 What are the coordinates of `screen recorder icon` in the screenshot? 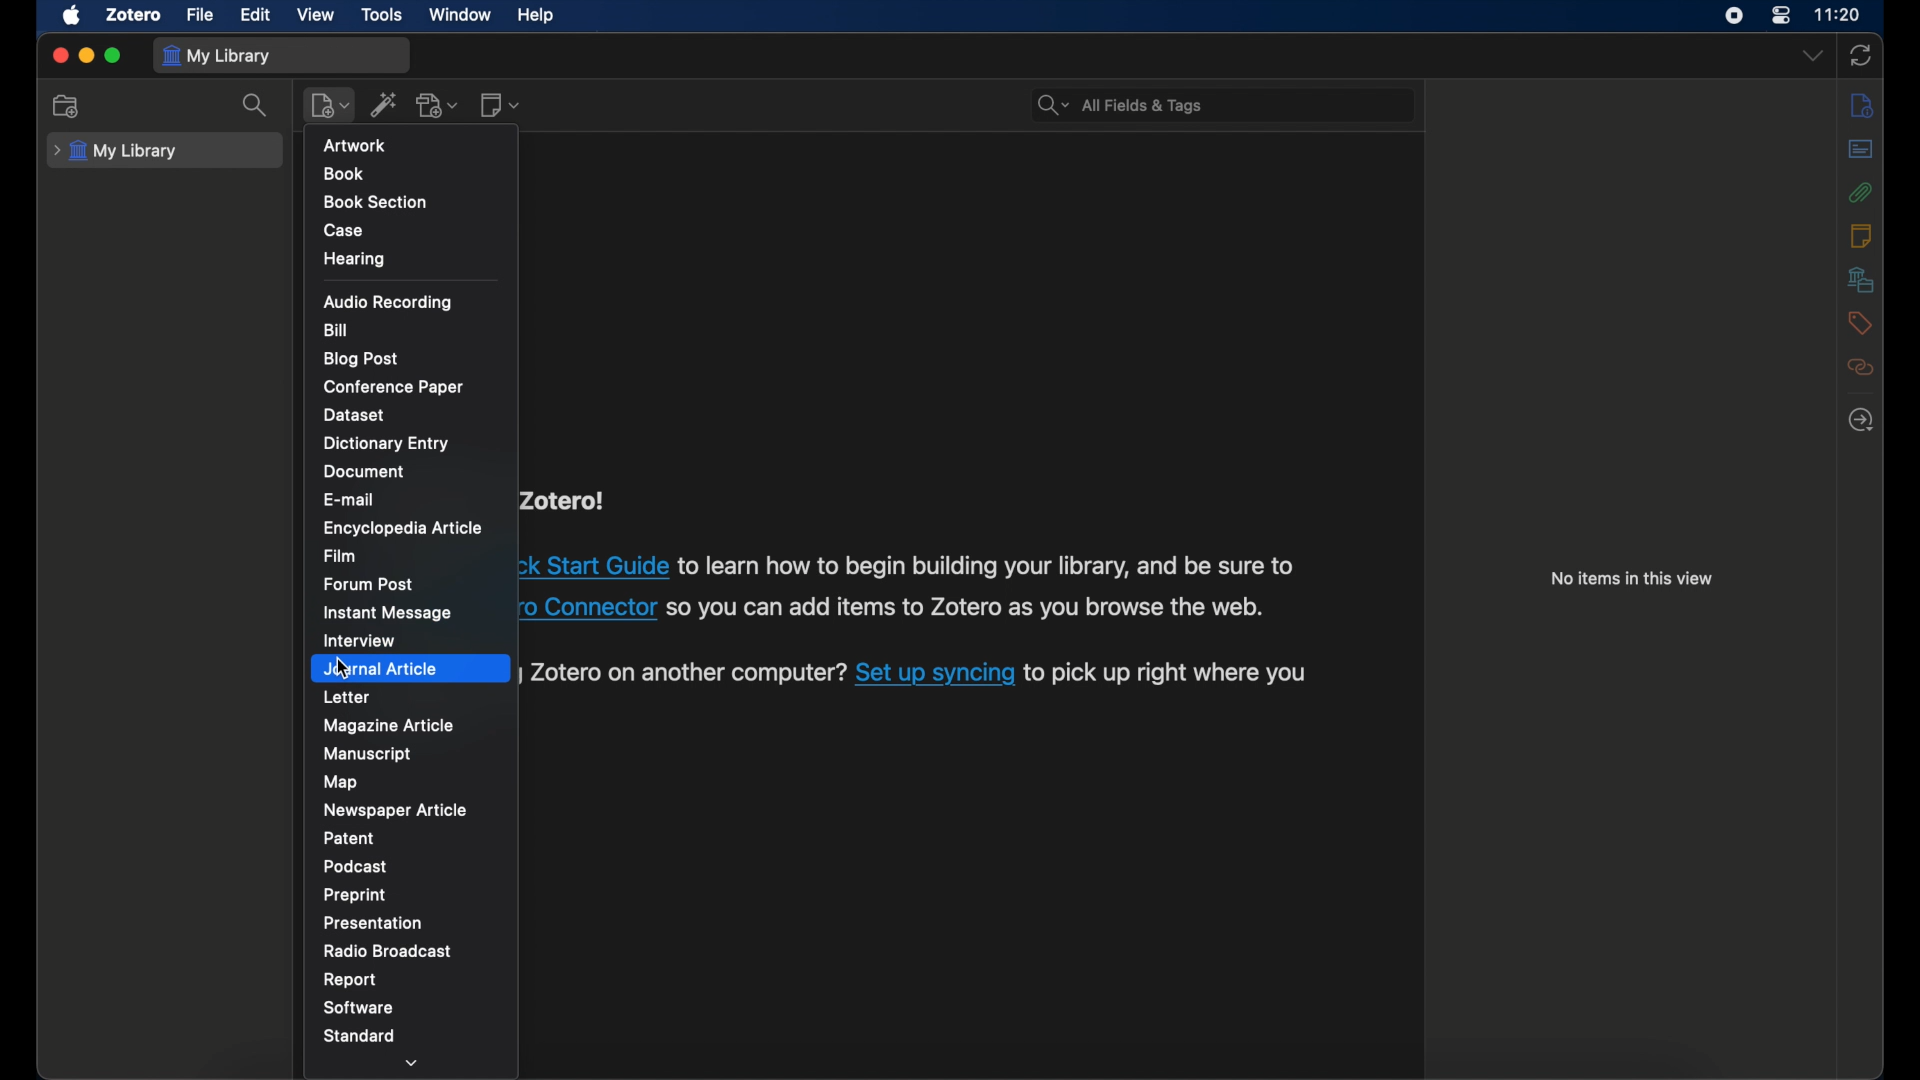 It's located at (1735, 16).